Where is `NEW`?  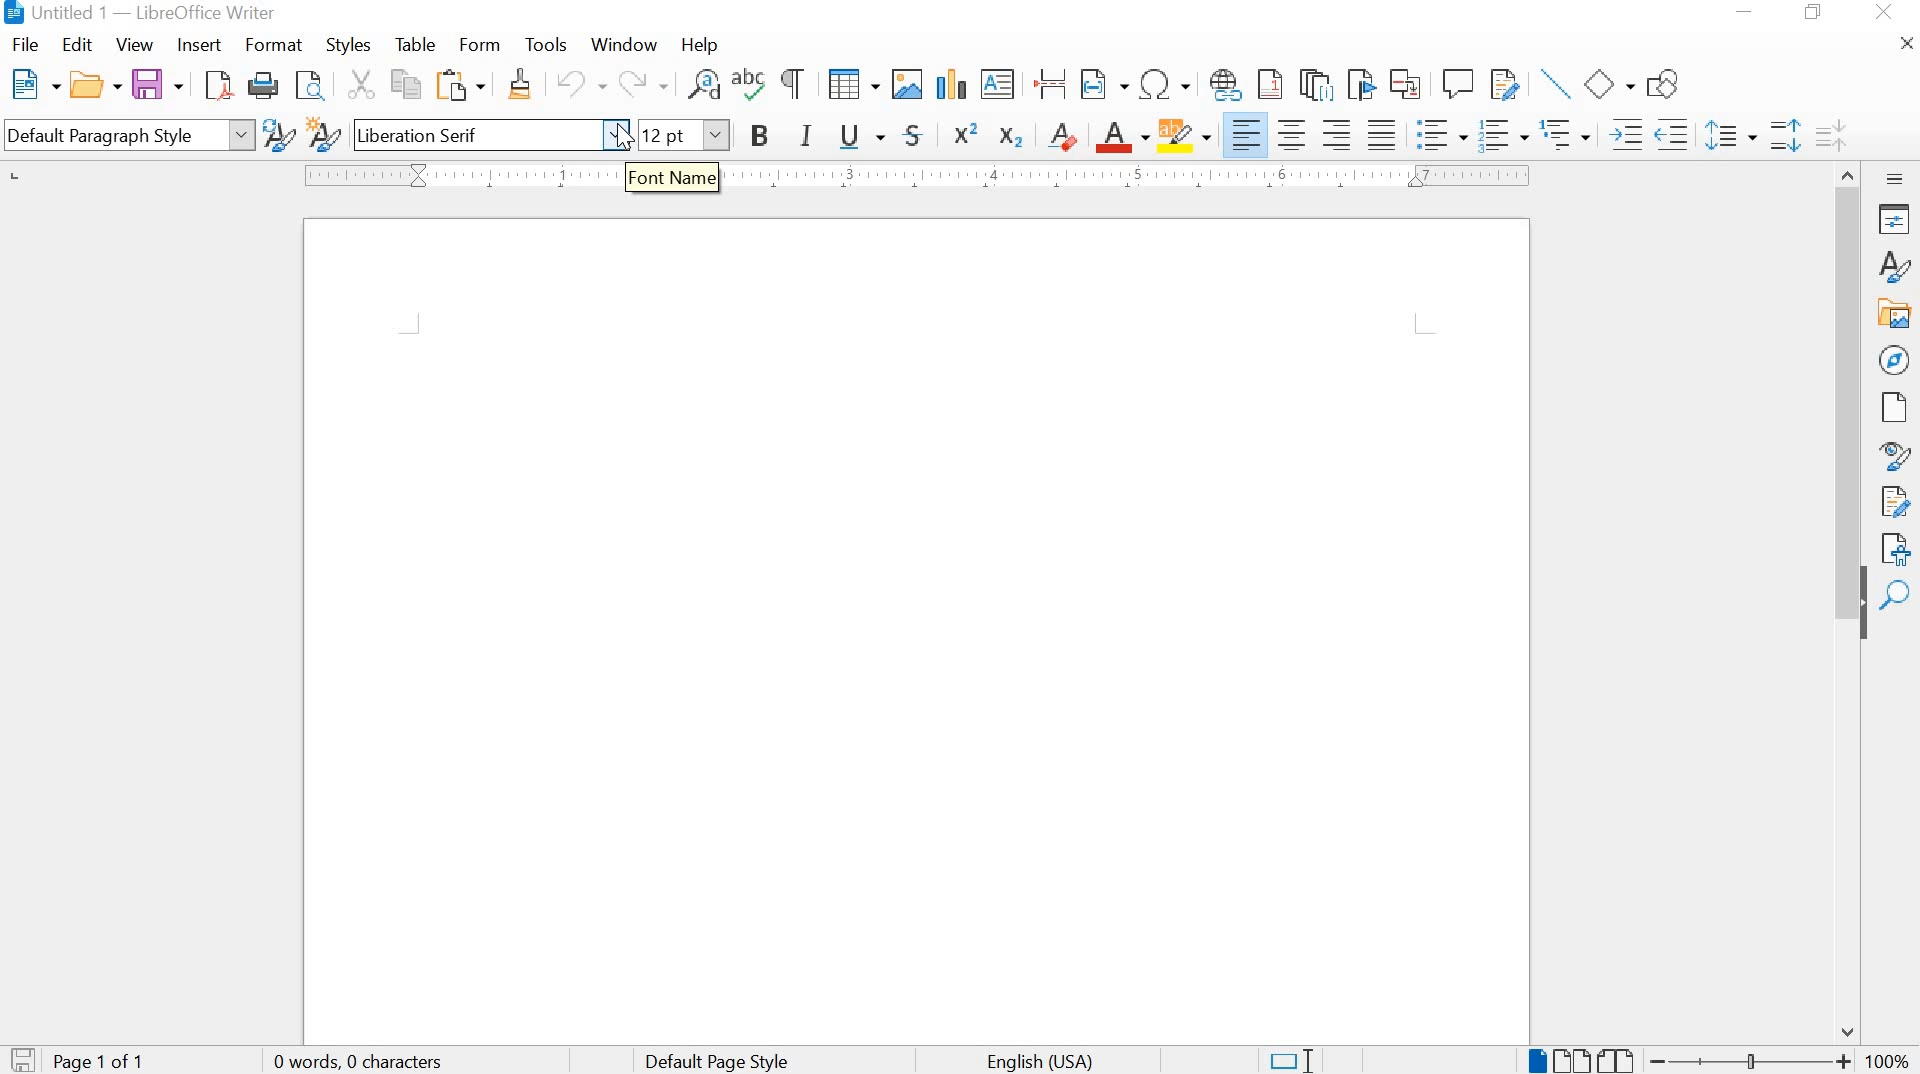 NEW is located at coordinates (32, 83).